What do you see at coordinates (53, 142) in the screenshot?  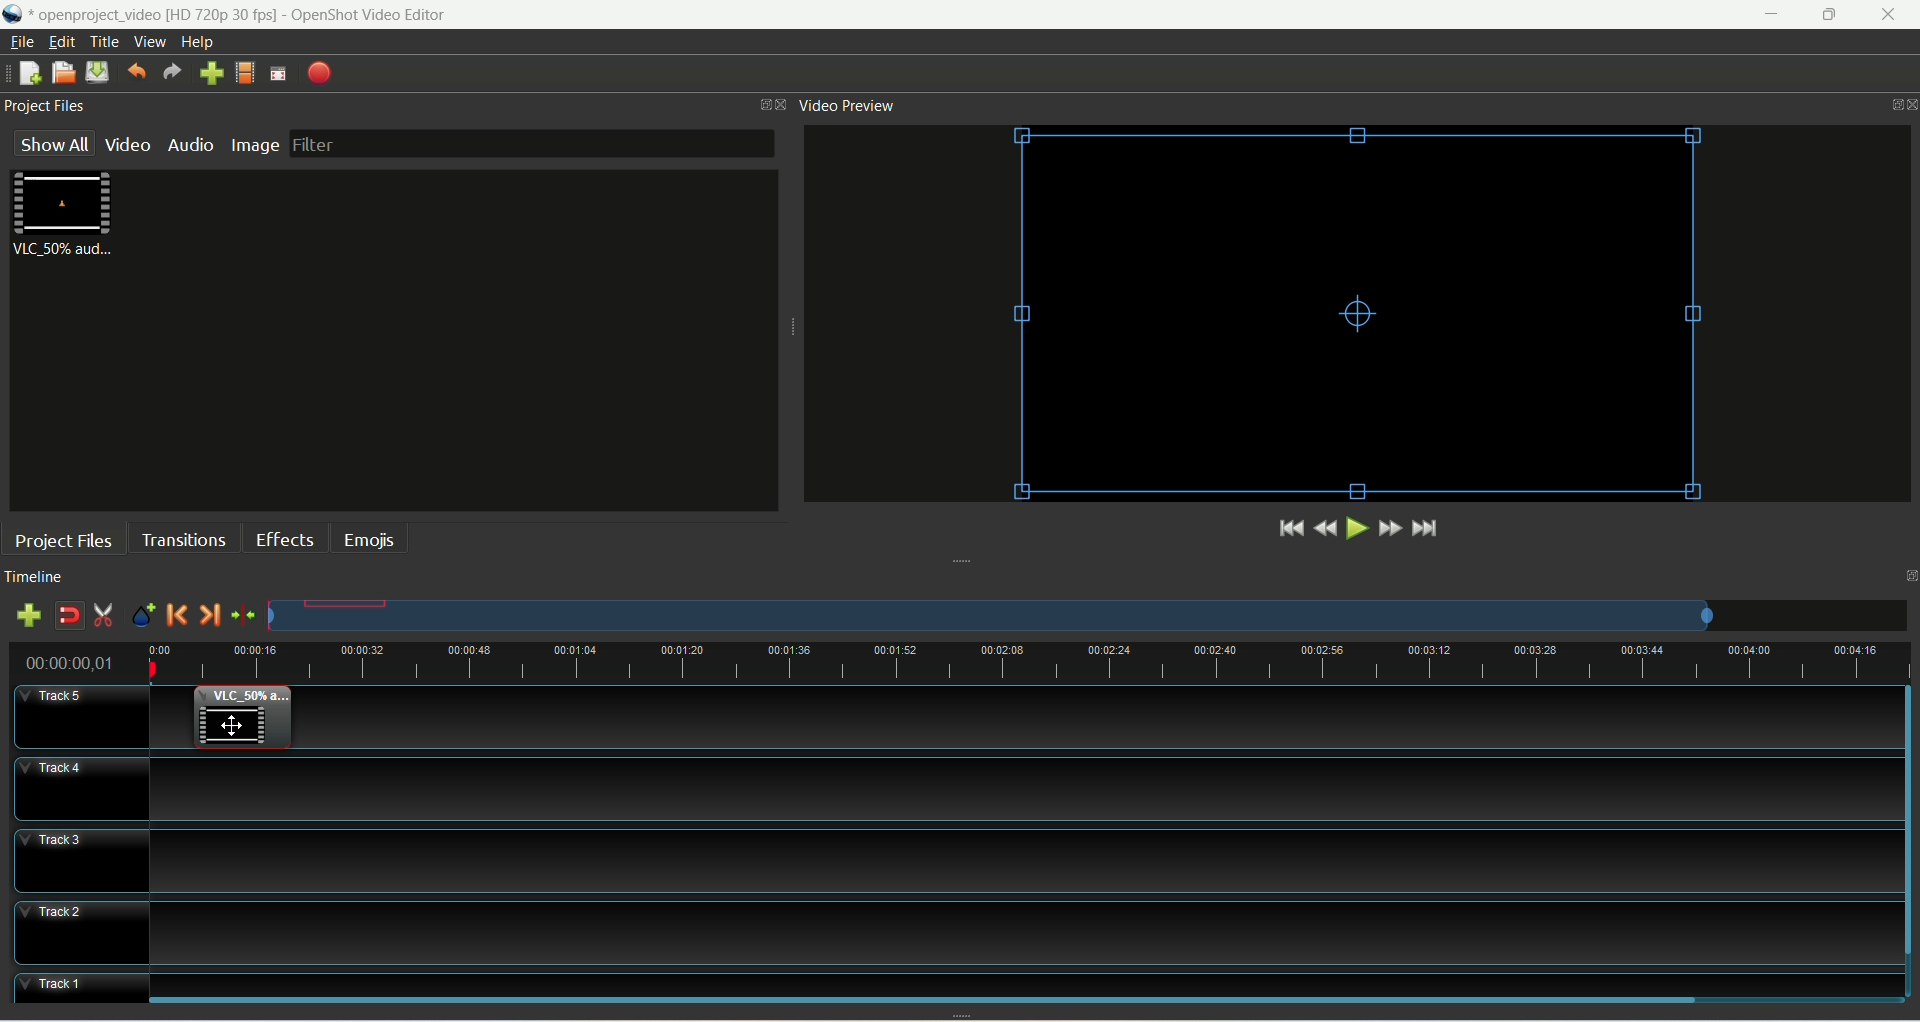 I see `show all` at bounding box center [53, 142].